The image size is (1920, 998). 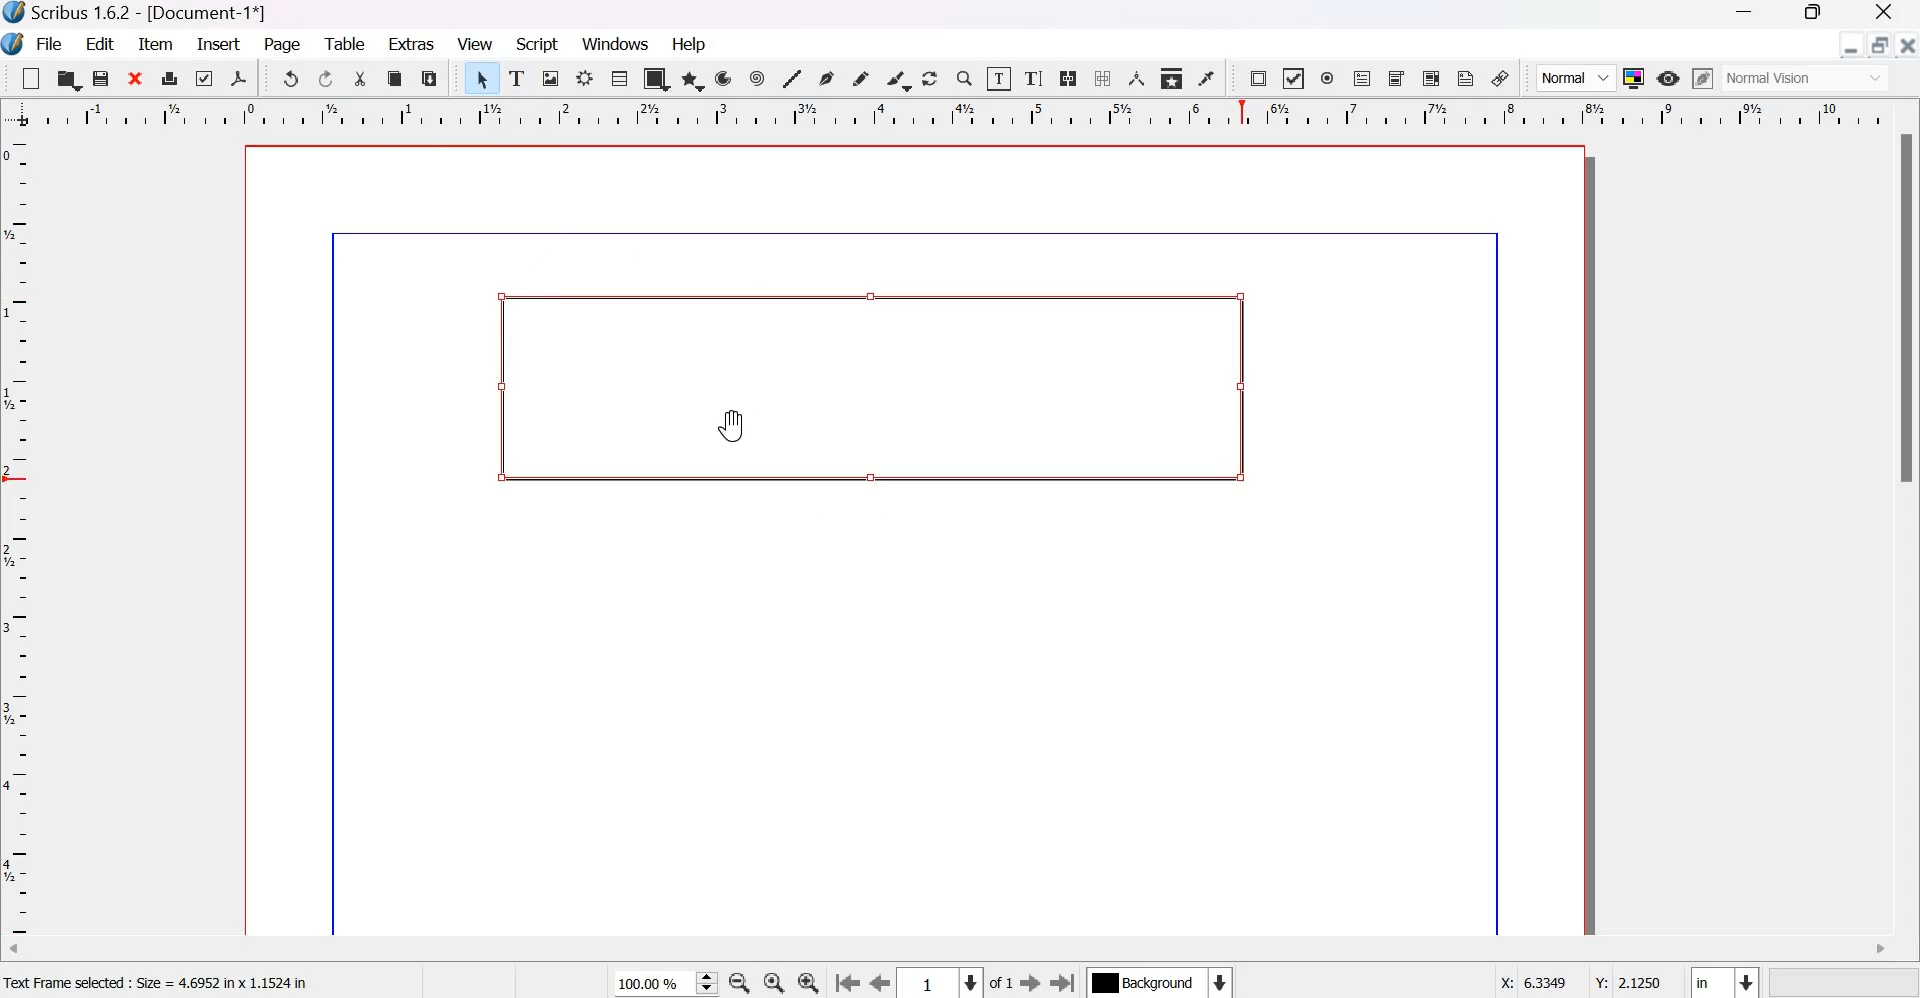 I want to click on arc, so click(x=724, y=78).